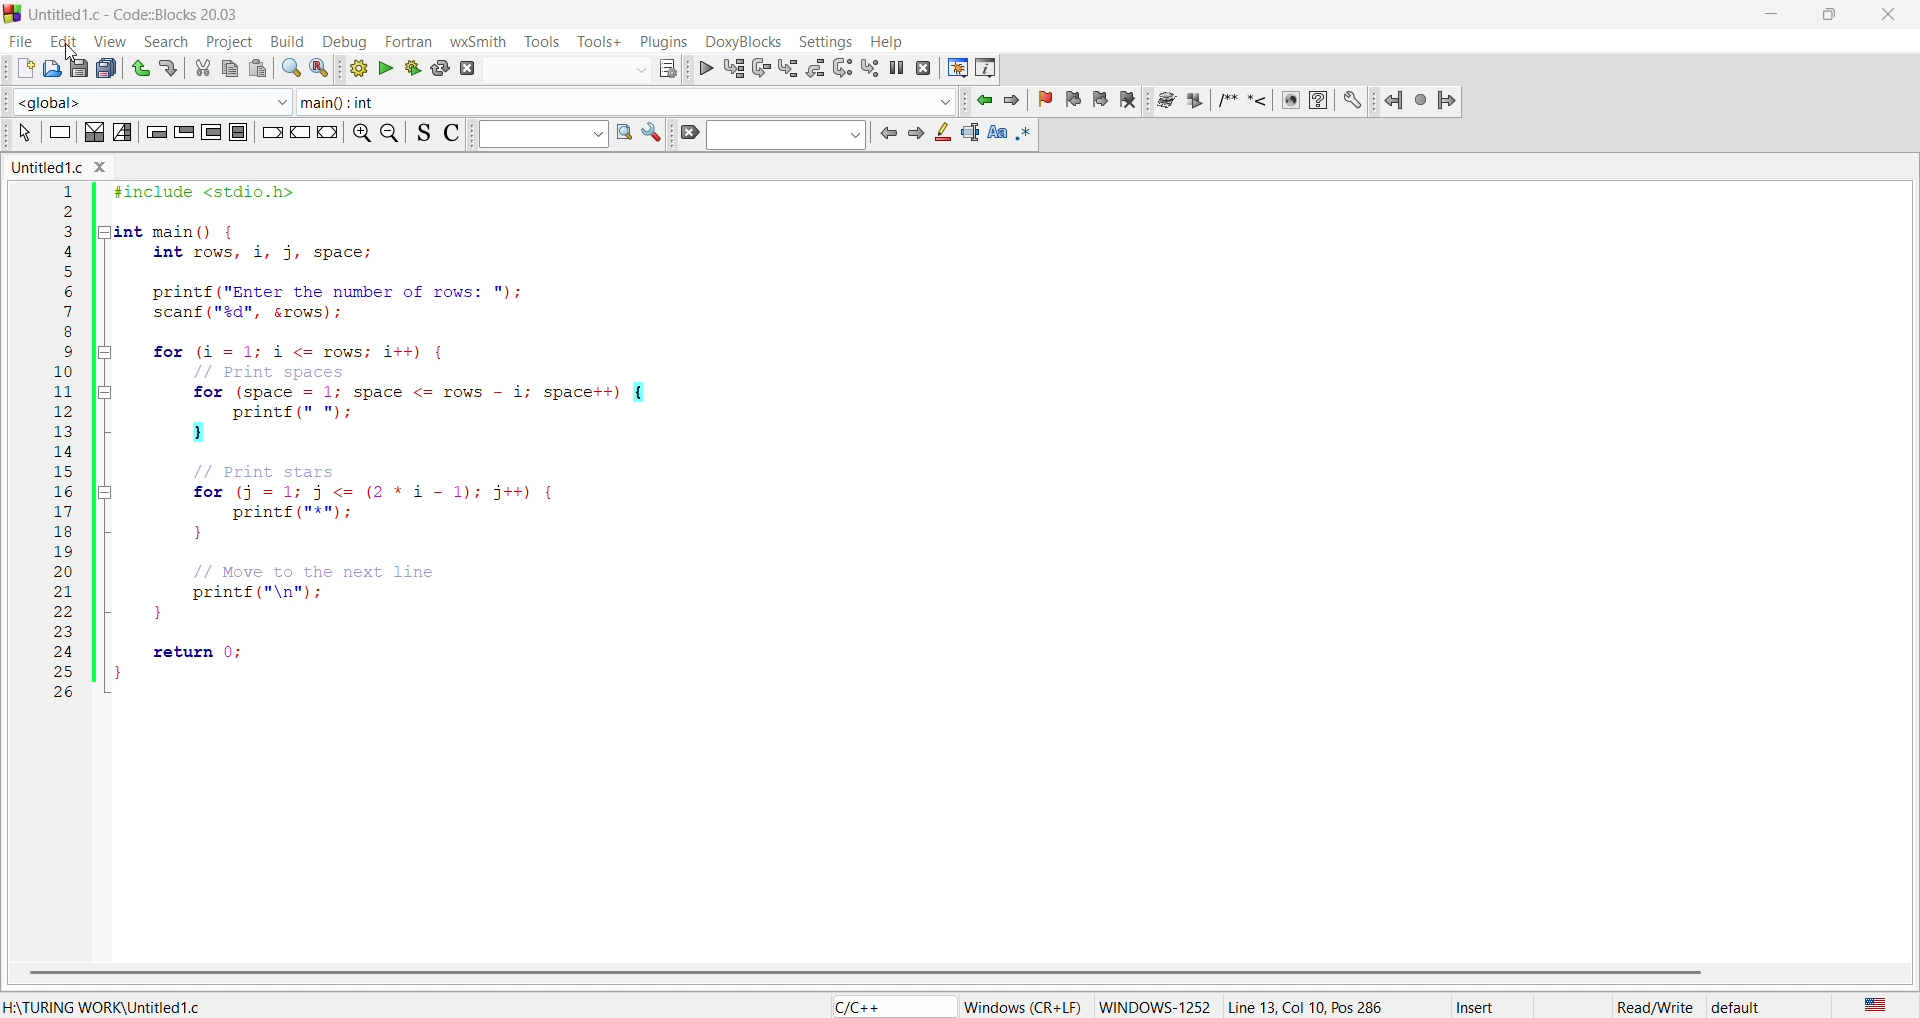 Image resolution: width=1920 pixels, height=1018 pixels. What do you see at coordinates (1023, 1006) in the screenshot?
I see `Windows (CR+LF)` at bounding box center [1023, 1006].